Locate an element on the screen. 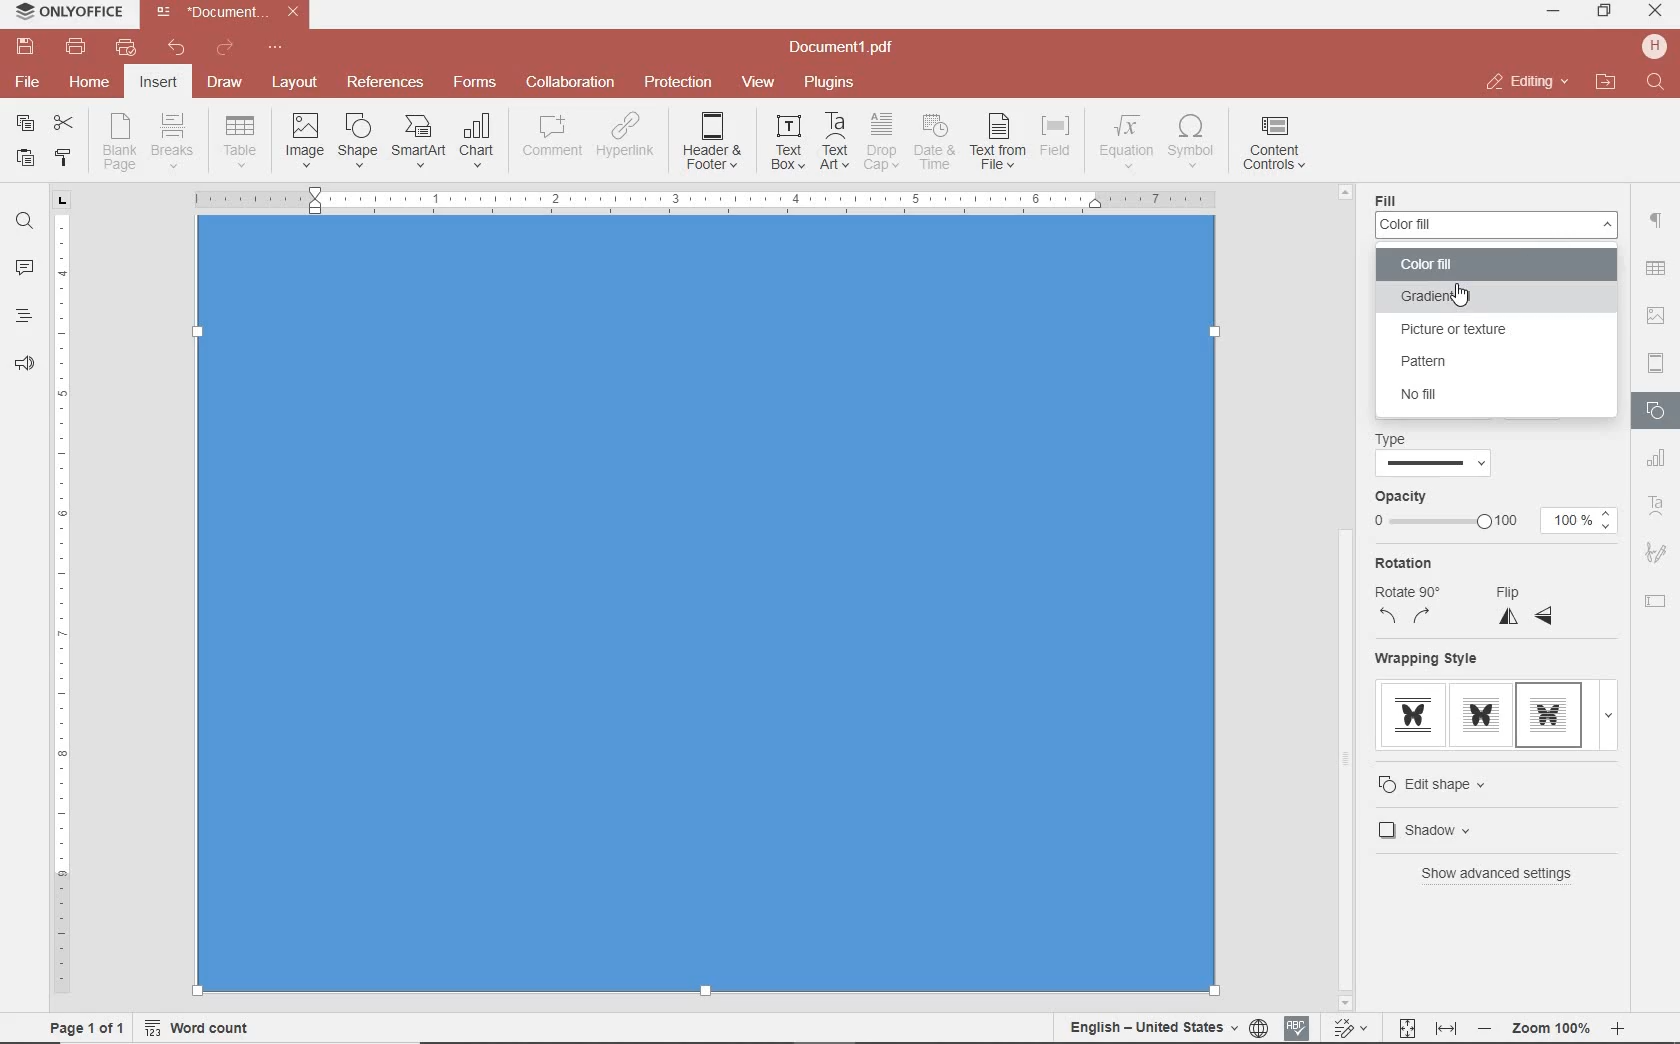 The width and height of the screenshot is (1680, 1044). page 1 of 1 is located at coordinates (83, 1026).